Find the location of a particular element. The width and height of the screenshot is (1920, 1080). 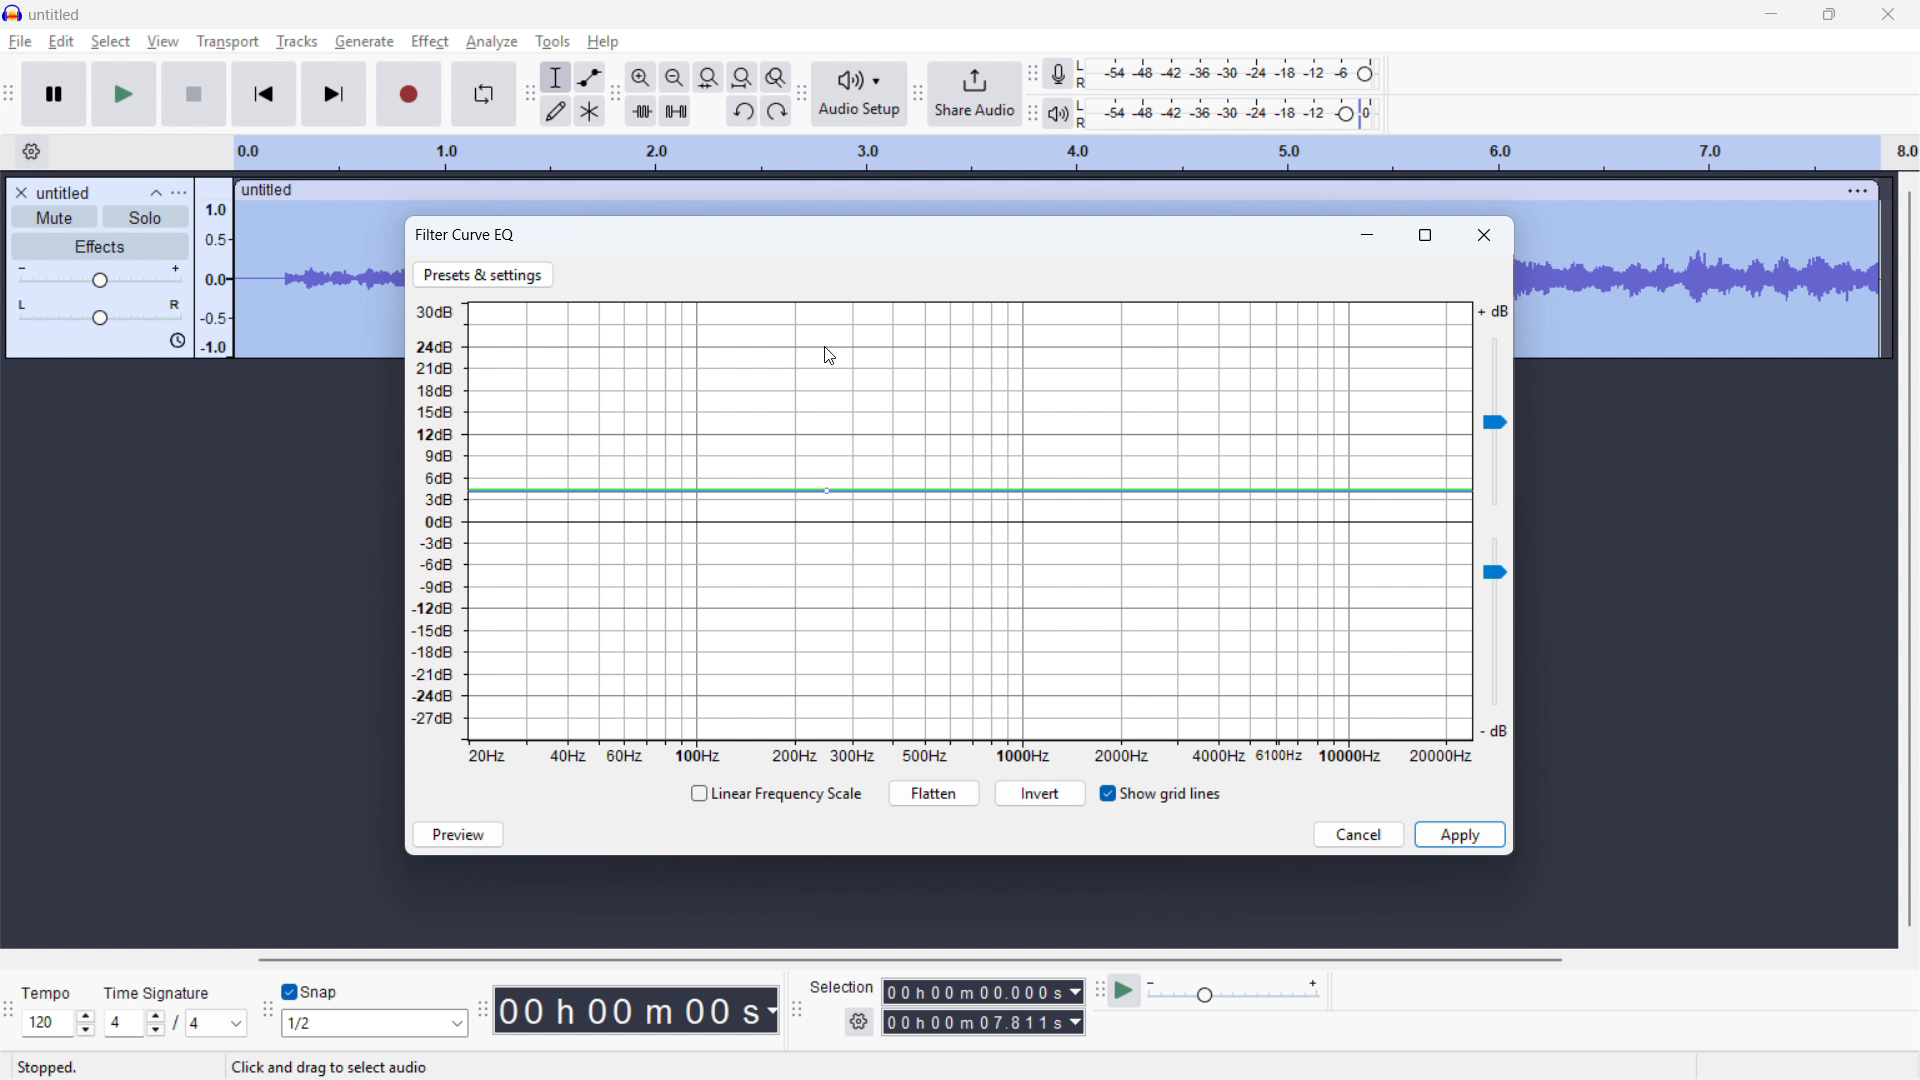

sync lock is located at coordinates (176, 341).